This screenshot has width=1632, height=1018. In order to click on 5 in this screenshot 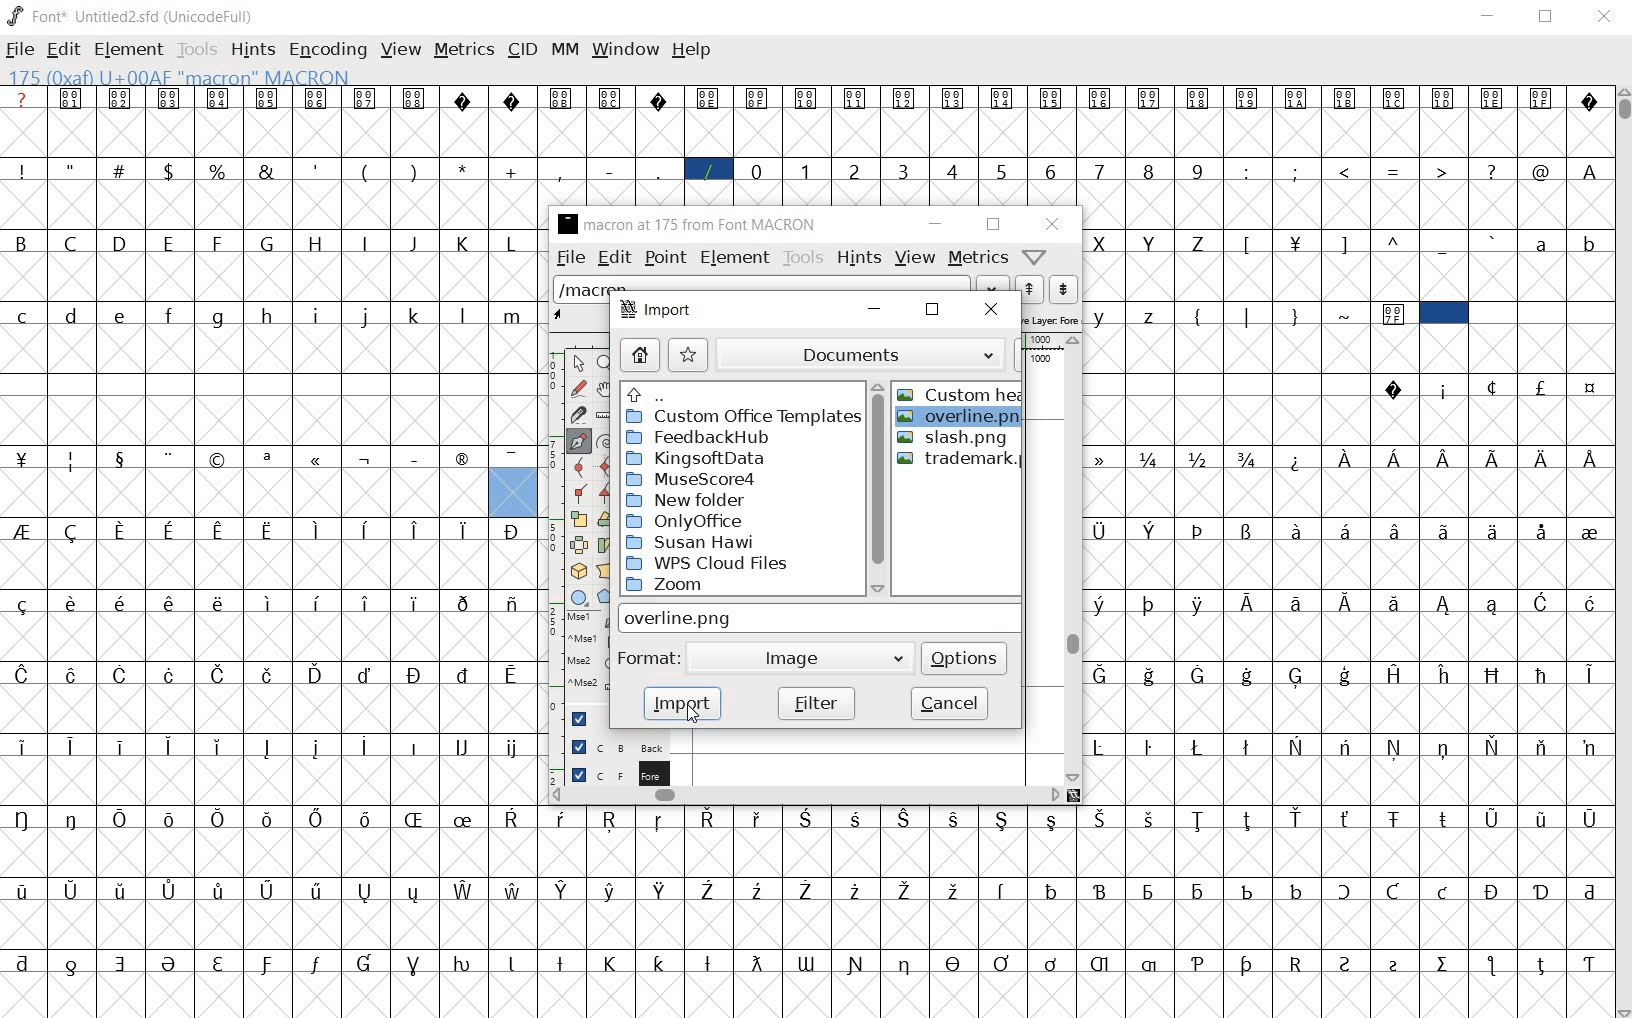, I will do `click(1005, 170)`.